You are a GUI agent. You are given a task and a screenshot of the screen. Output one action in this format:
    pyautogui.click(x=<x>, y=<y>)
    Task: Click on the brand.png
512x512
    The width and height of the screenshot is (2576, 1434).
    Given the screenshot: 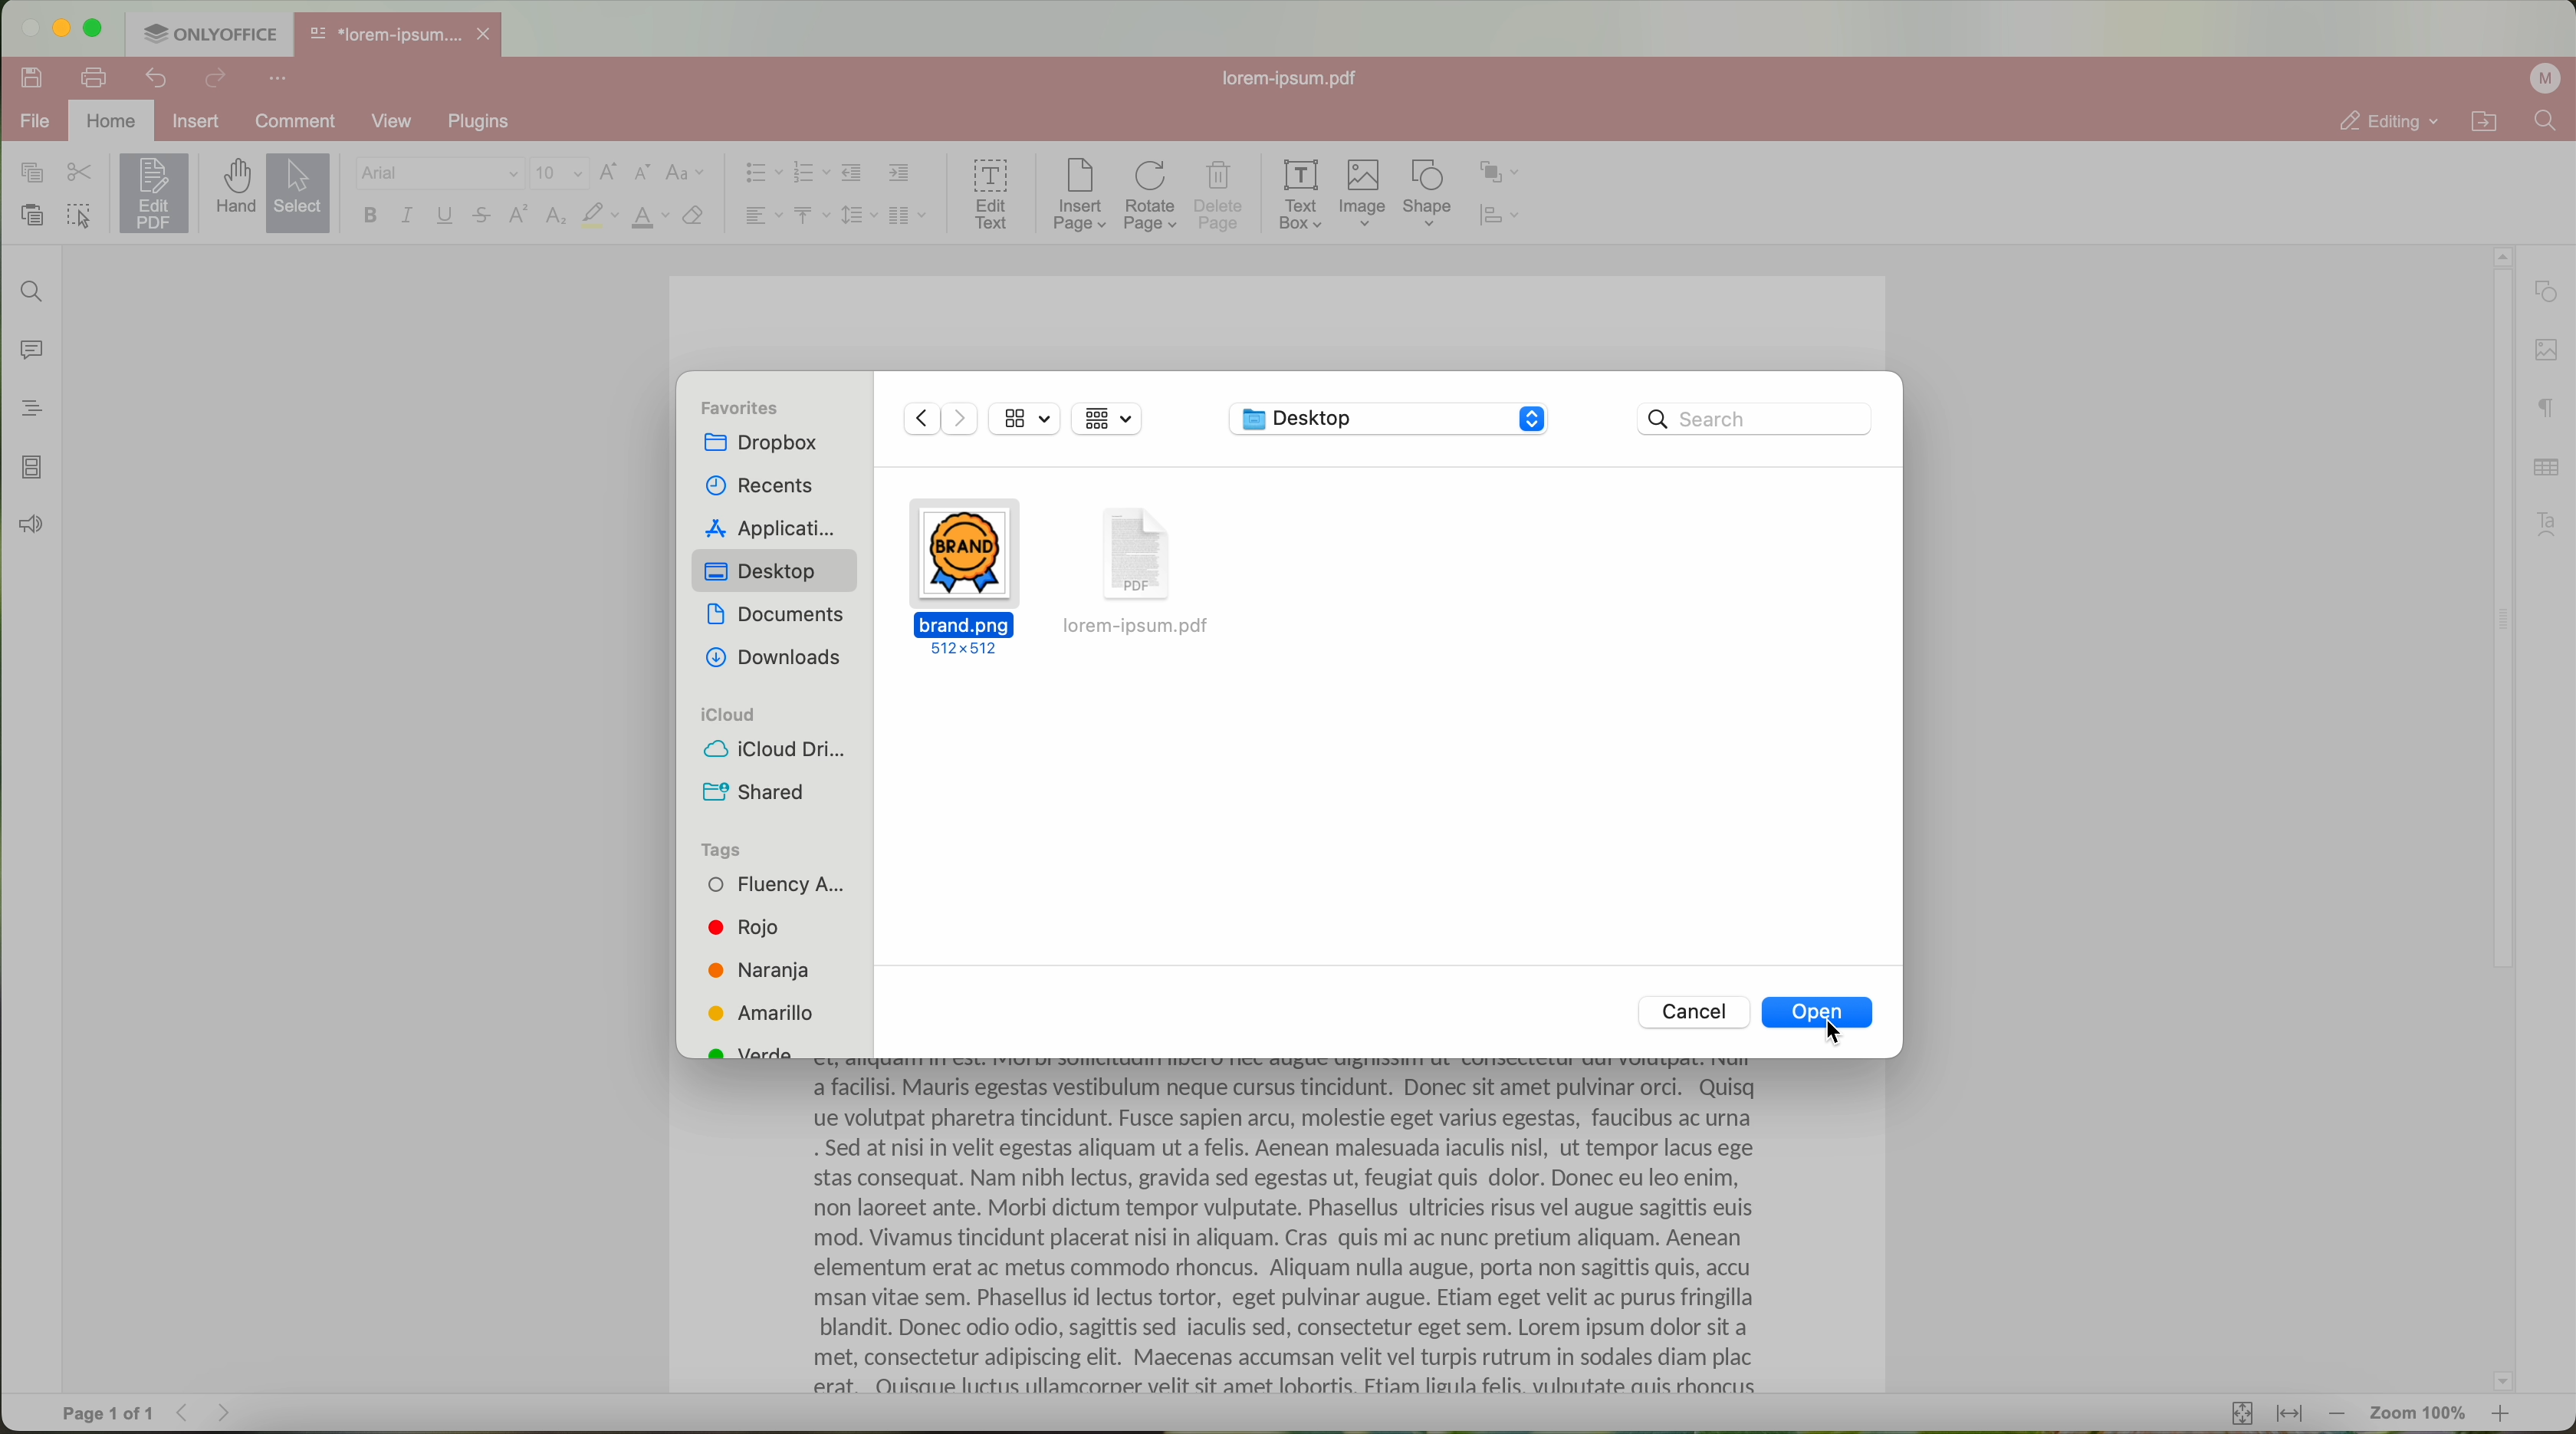 What is the action you would take?
    pyautogui.click(x=965, y=582)
    